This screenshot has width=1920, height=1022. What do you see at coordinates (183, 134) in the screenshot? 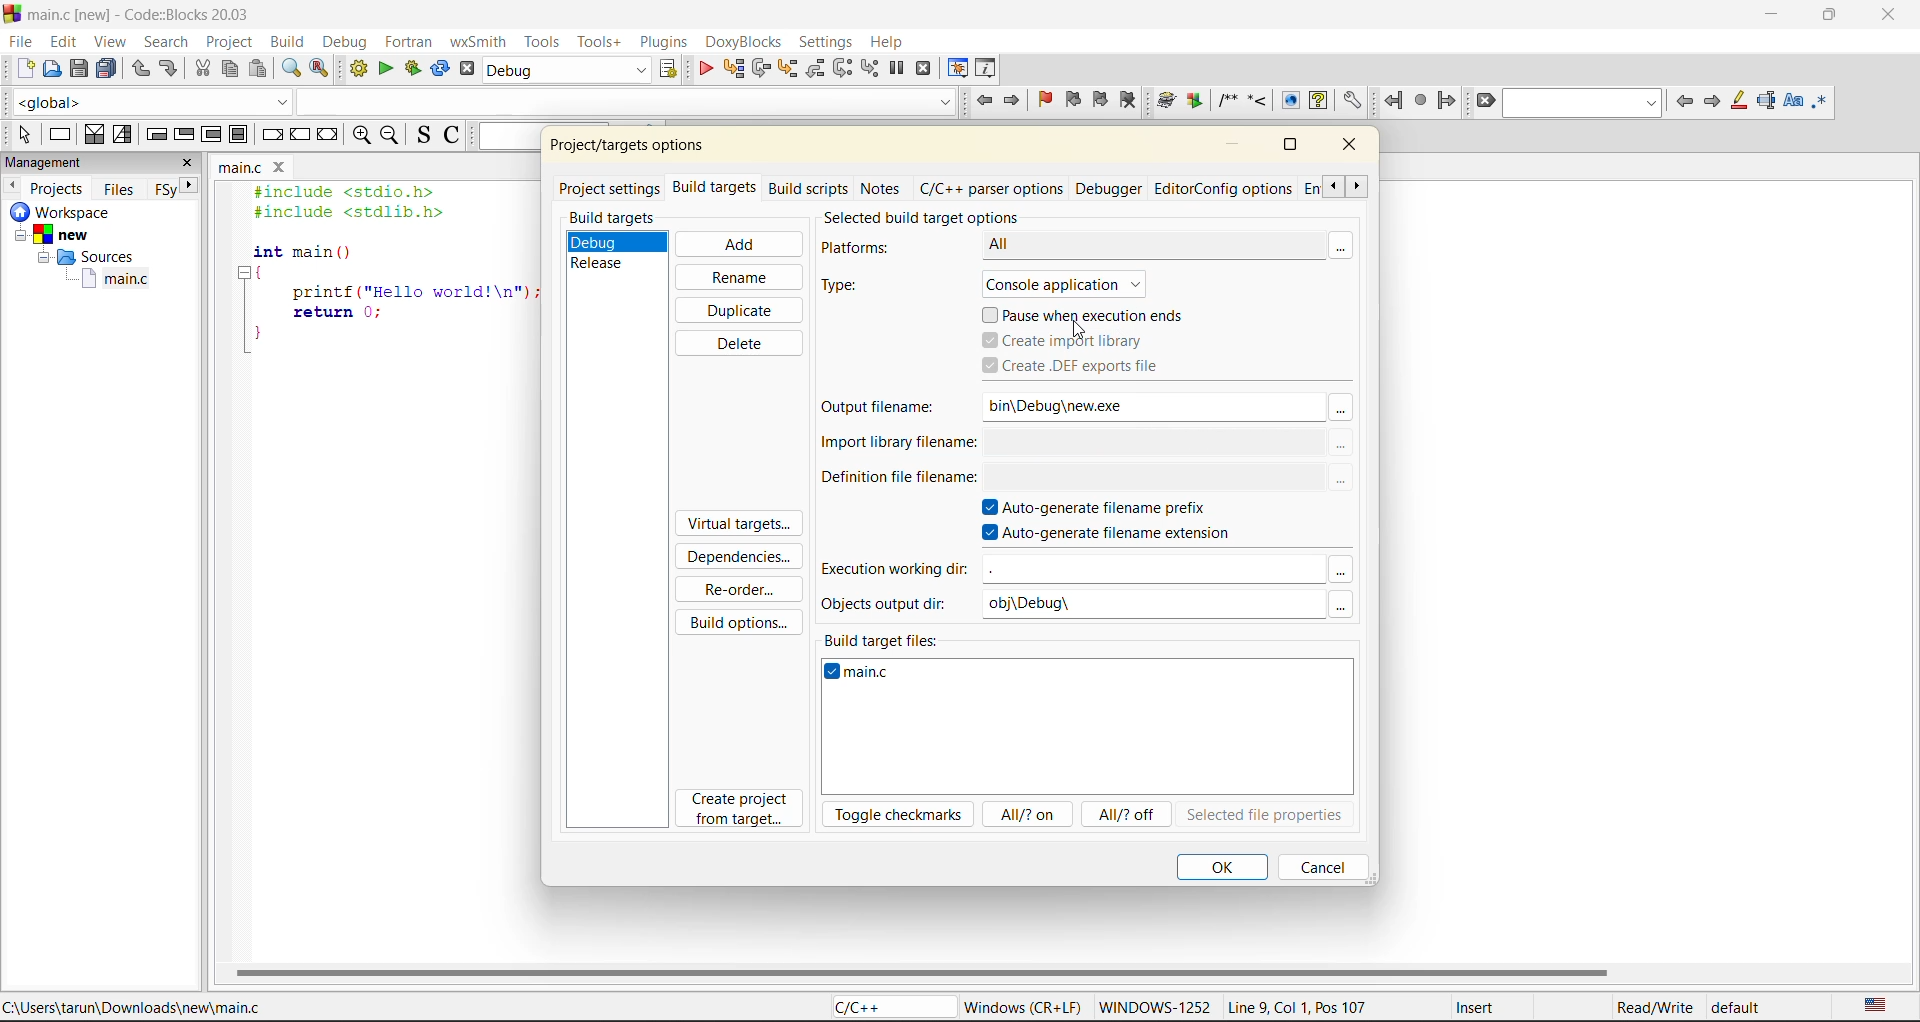
I see `exit condition loop` at bounding box center [183, 134].